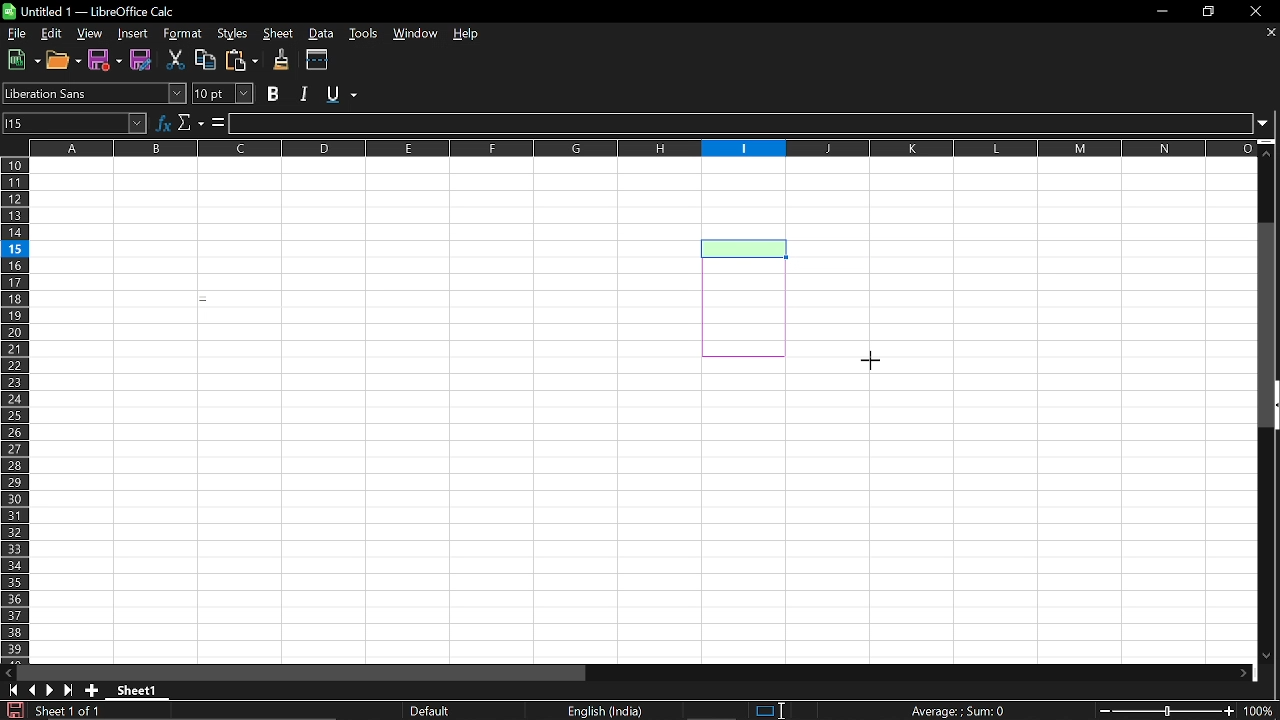  What do you see at coordinates (283, 60) in the screenshot?
I see `Clone` at bounding box center [283, 60].